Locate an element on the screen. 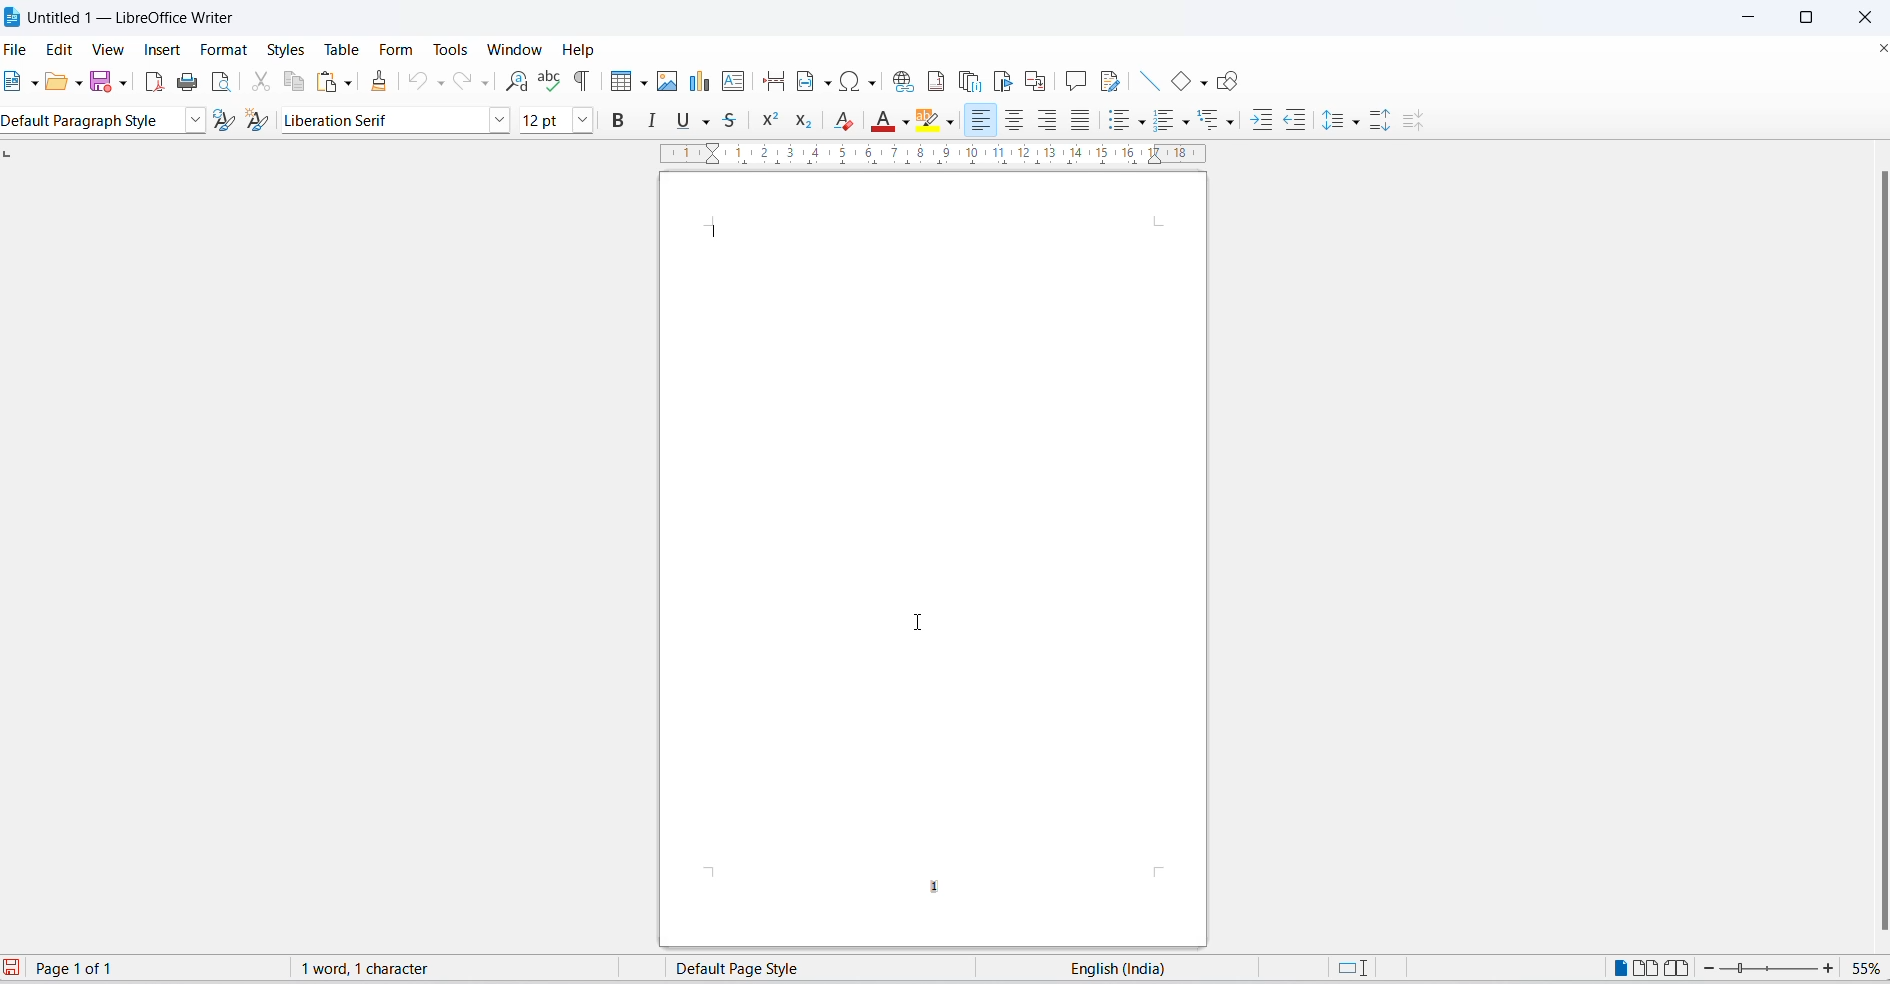  redo is located at coordinates (461, 84).